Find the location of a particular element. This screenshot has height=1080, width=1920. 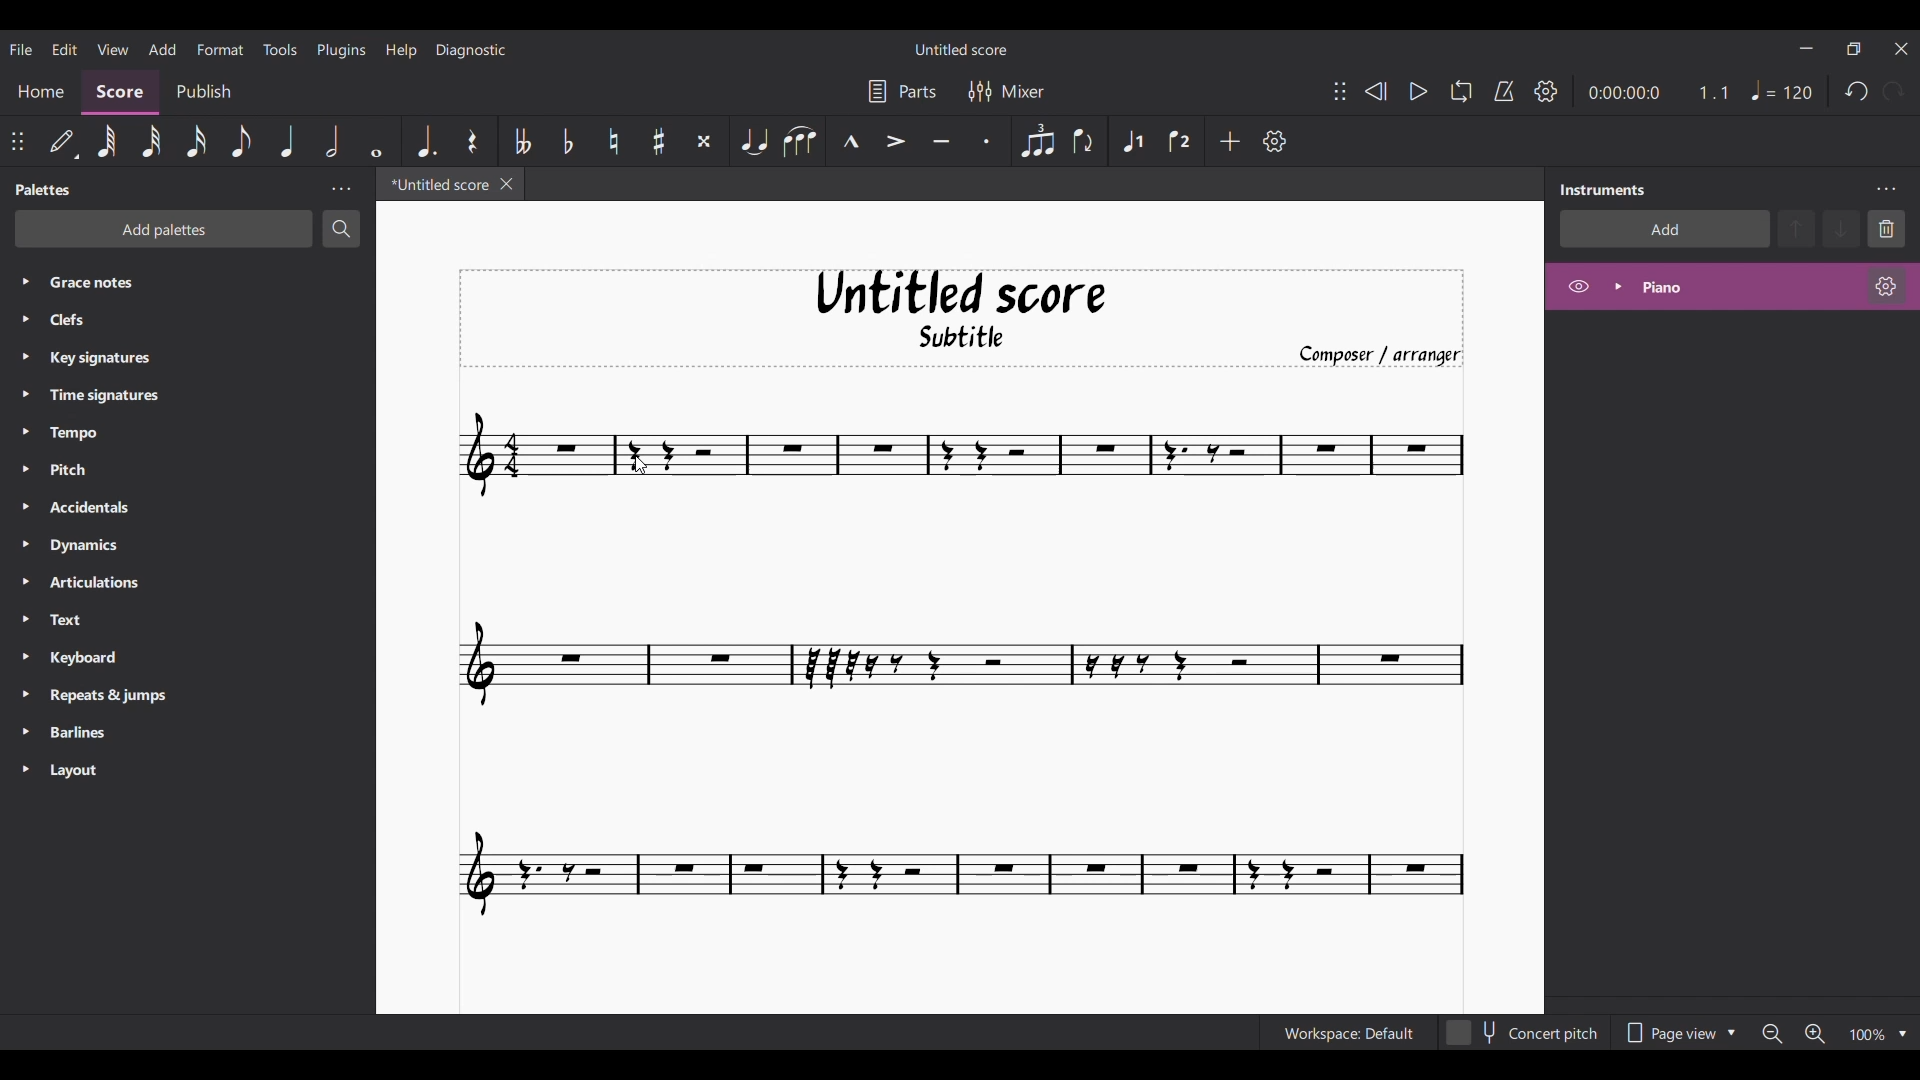

Home section is located at coordinates (41, 91).